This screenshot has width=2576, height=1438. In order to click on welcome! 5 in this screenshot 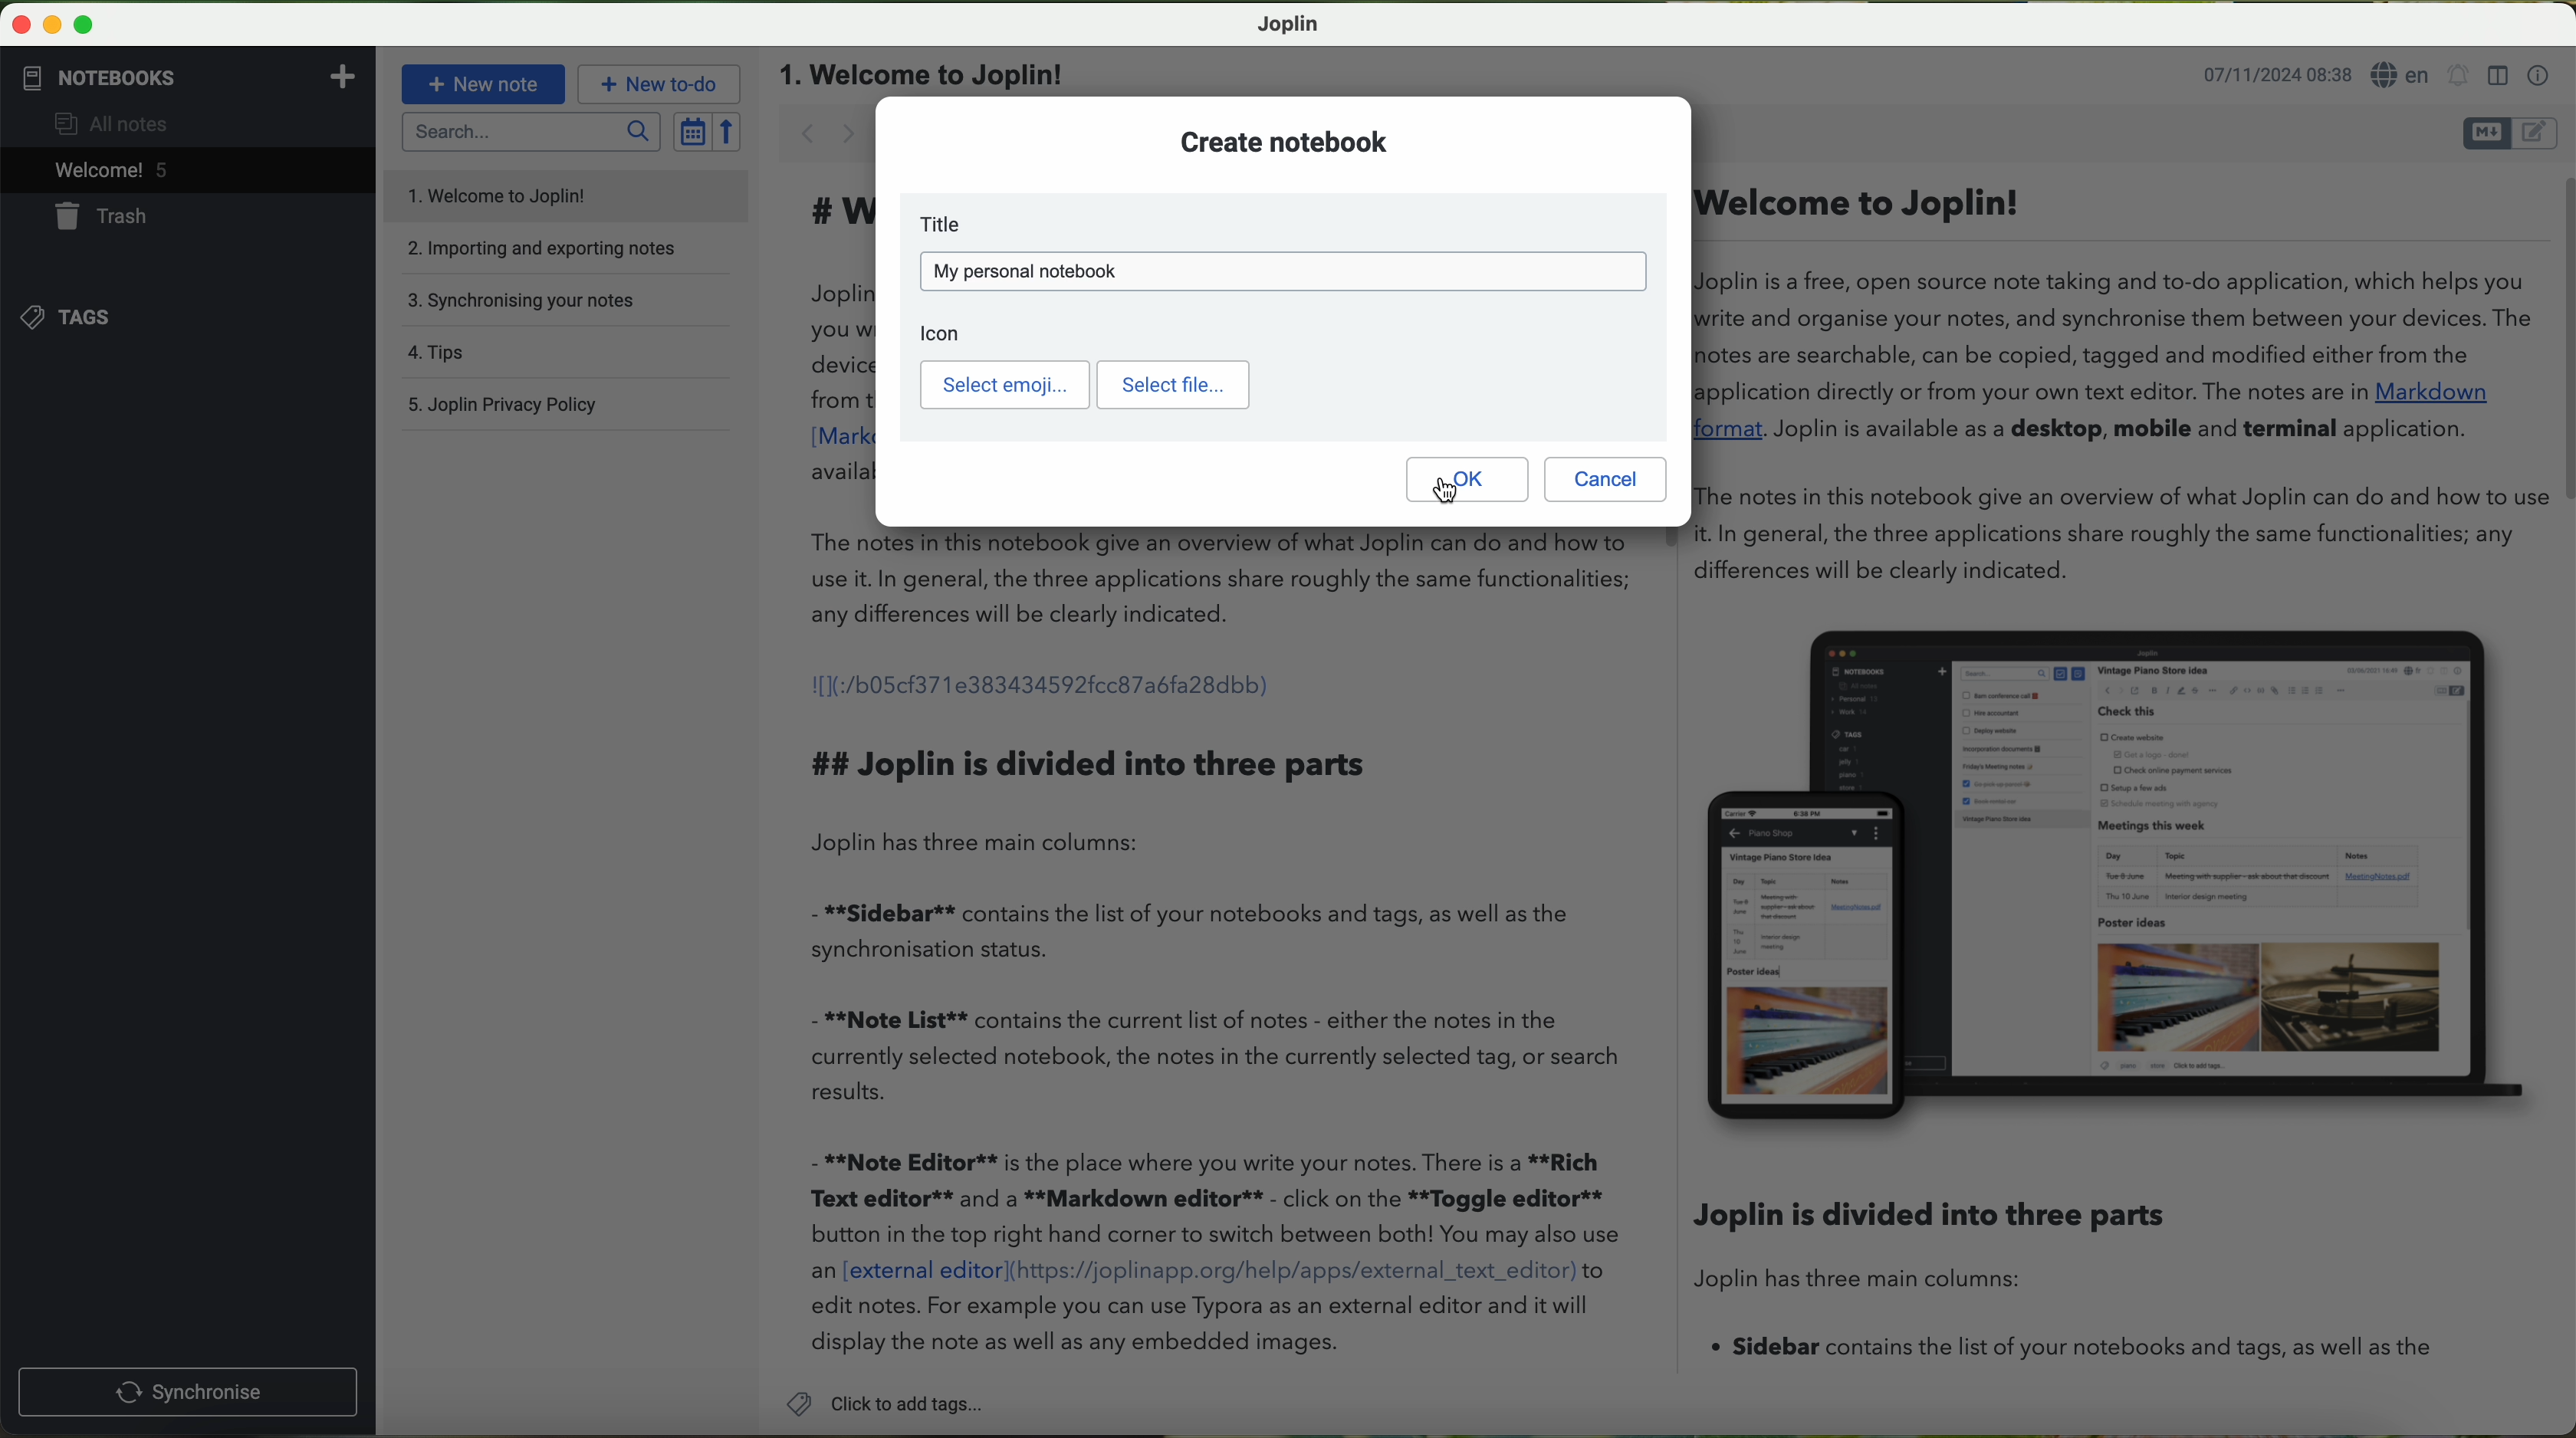, I will do `click(96, 172)`.